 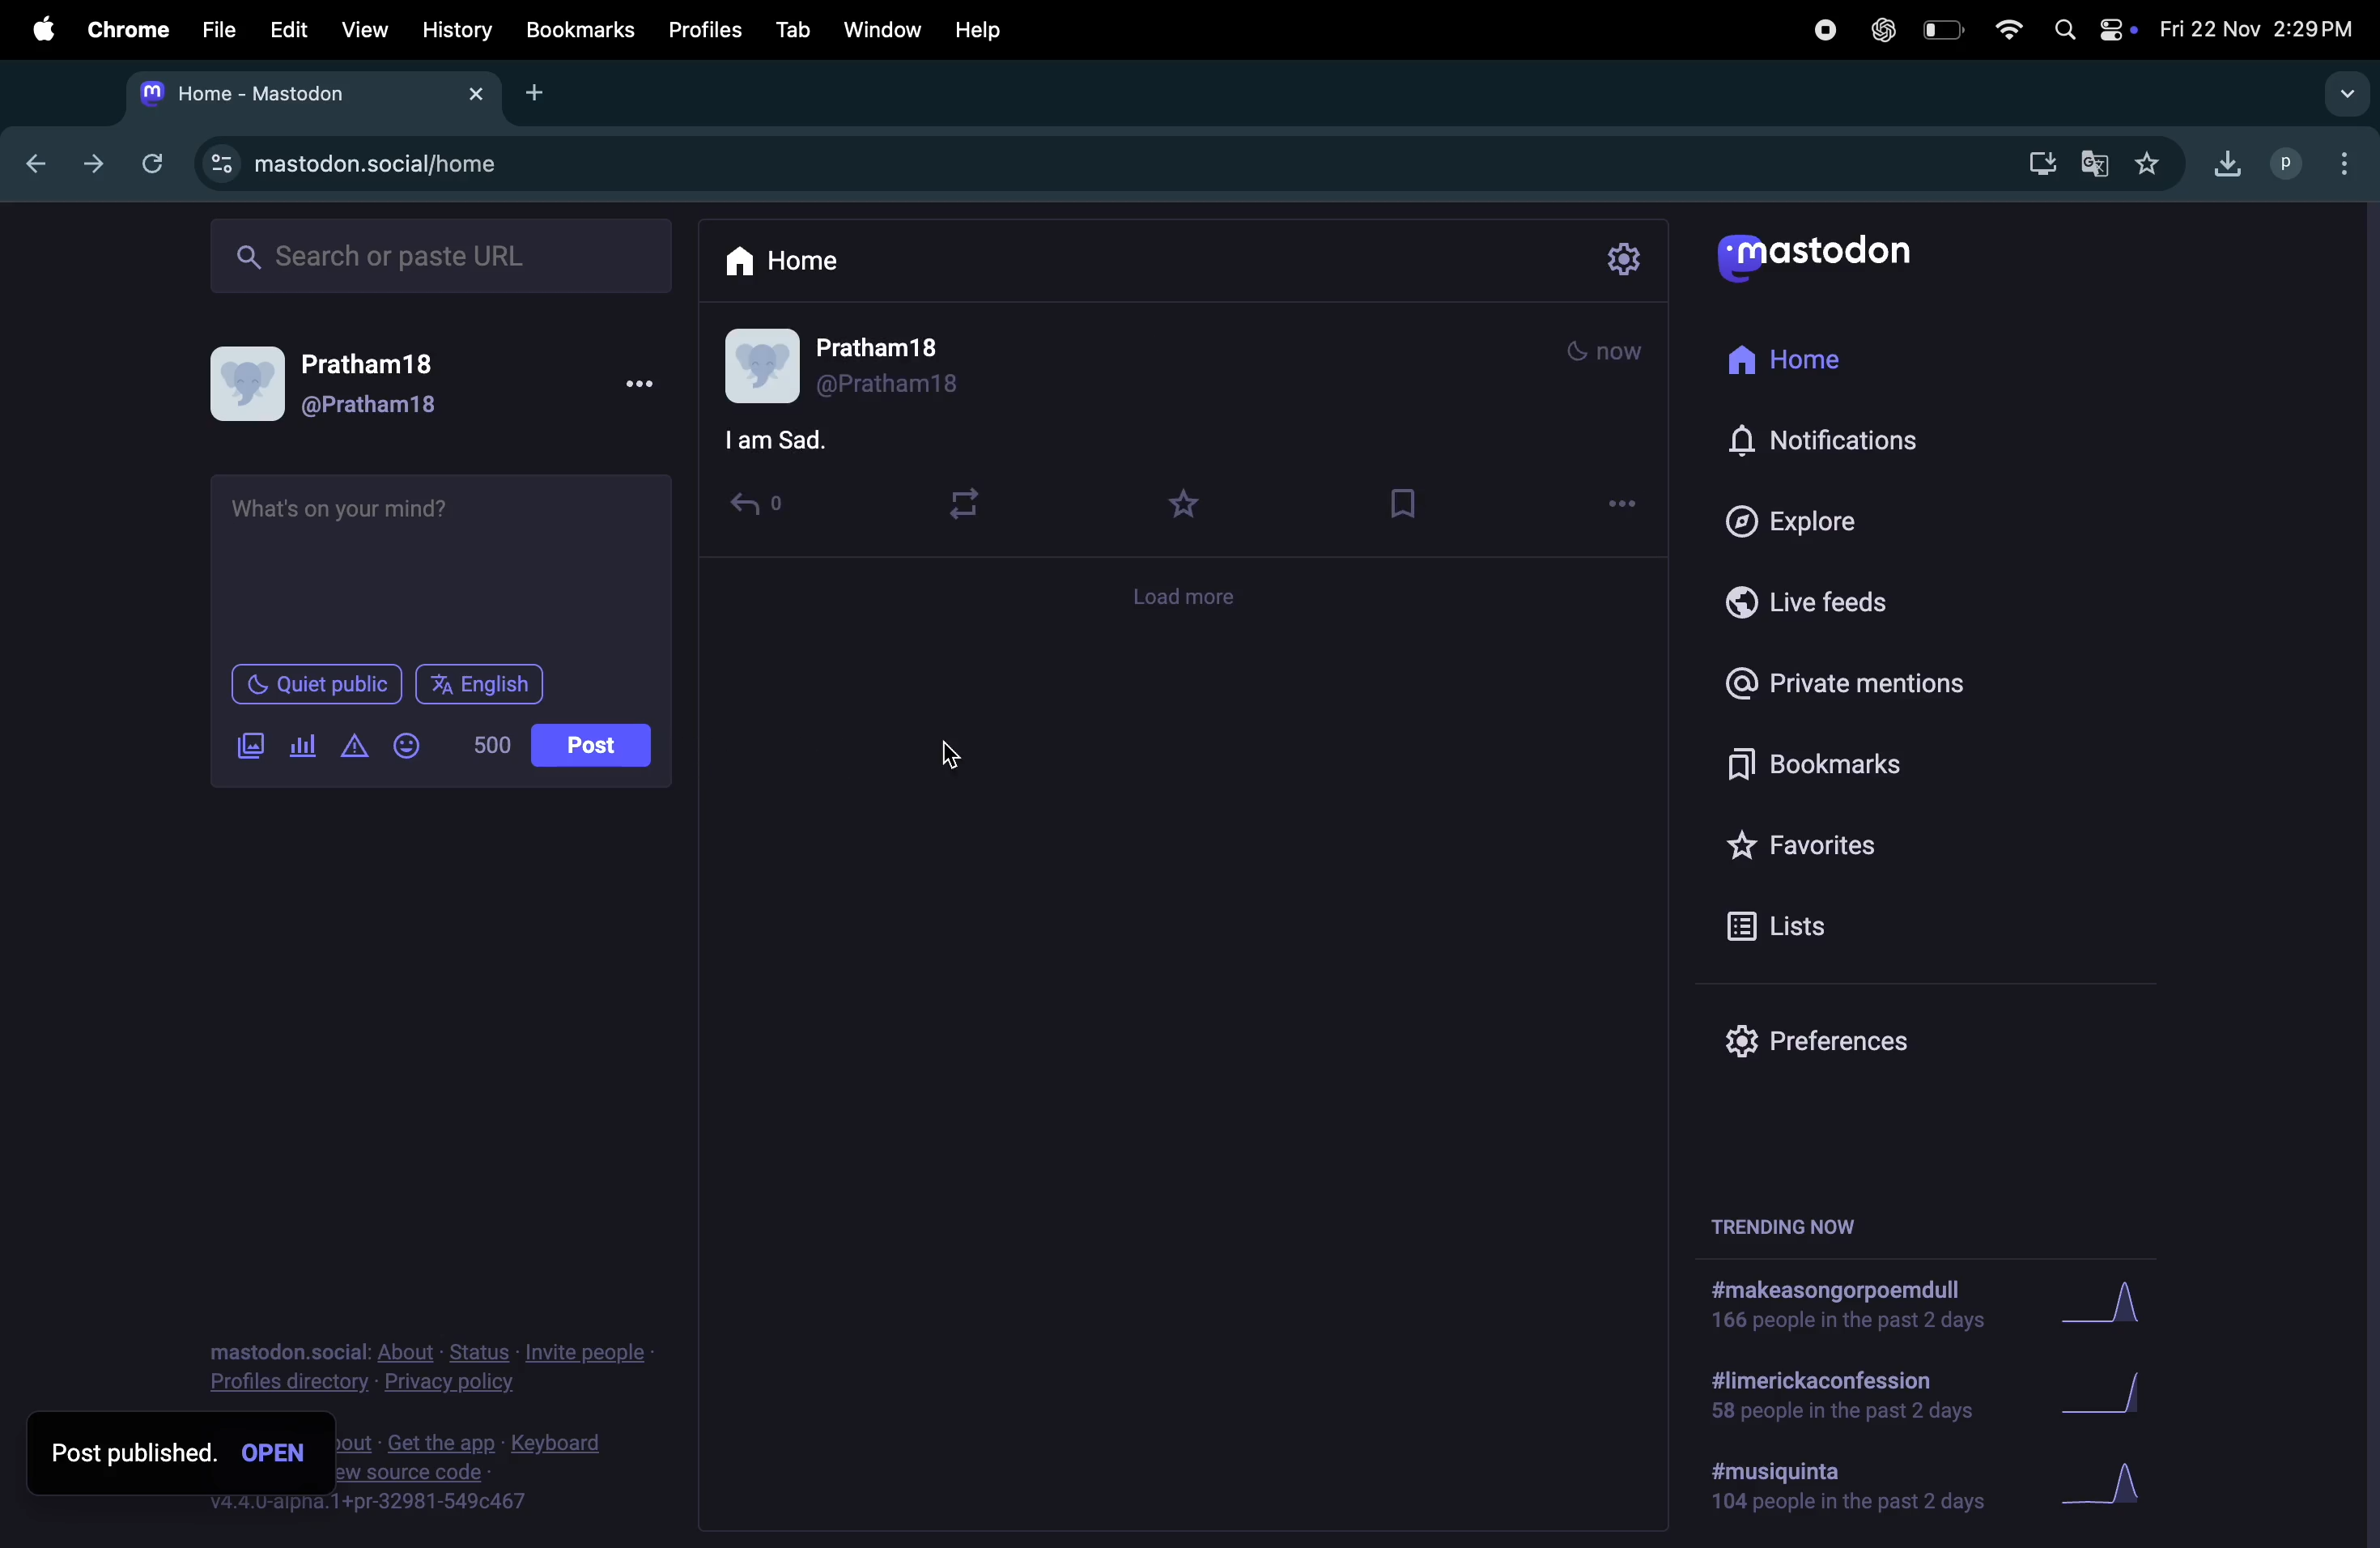 What do you see at coordinates (1413, 500) in the screenshot?
I see `bookmark` at bounding box center [1413, 500].